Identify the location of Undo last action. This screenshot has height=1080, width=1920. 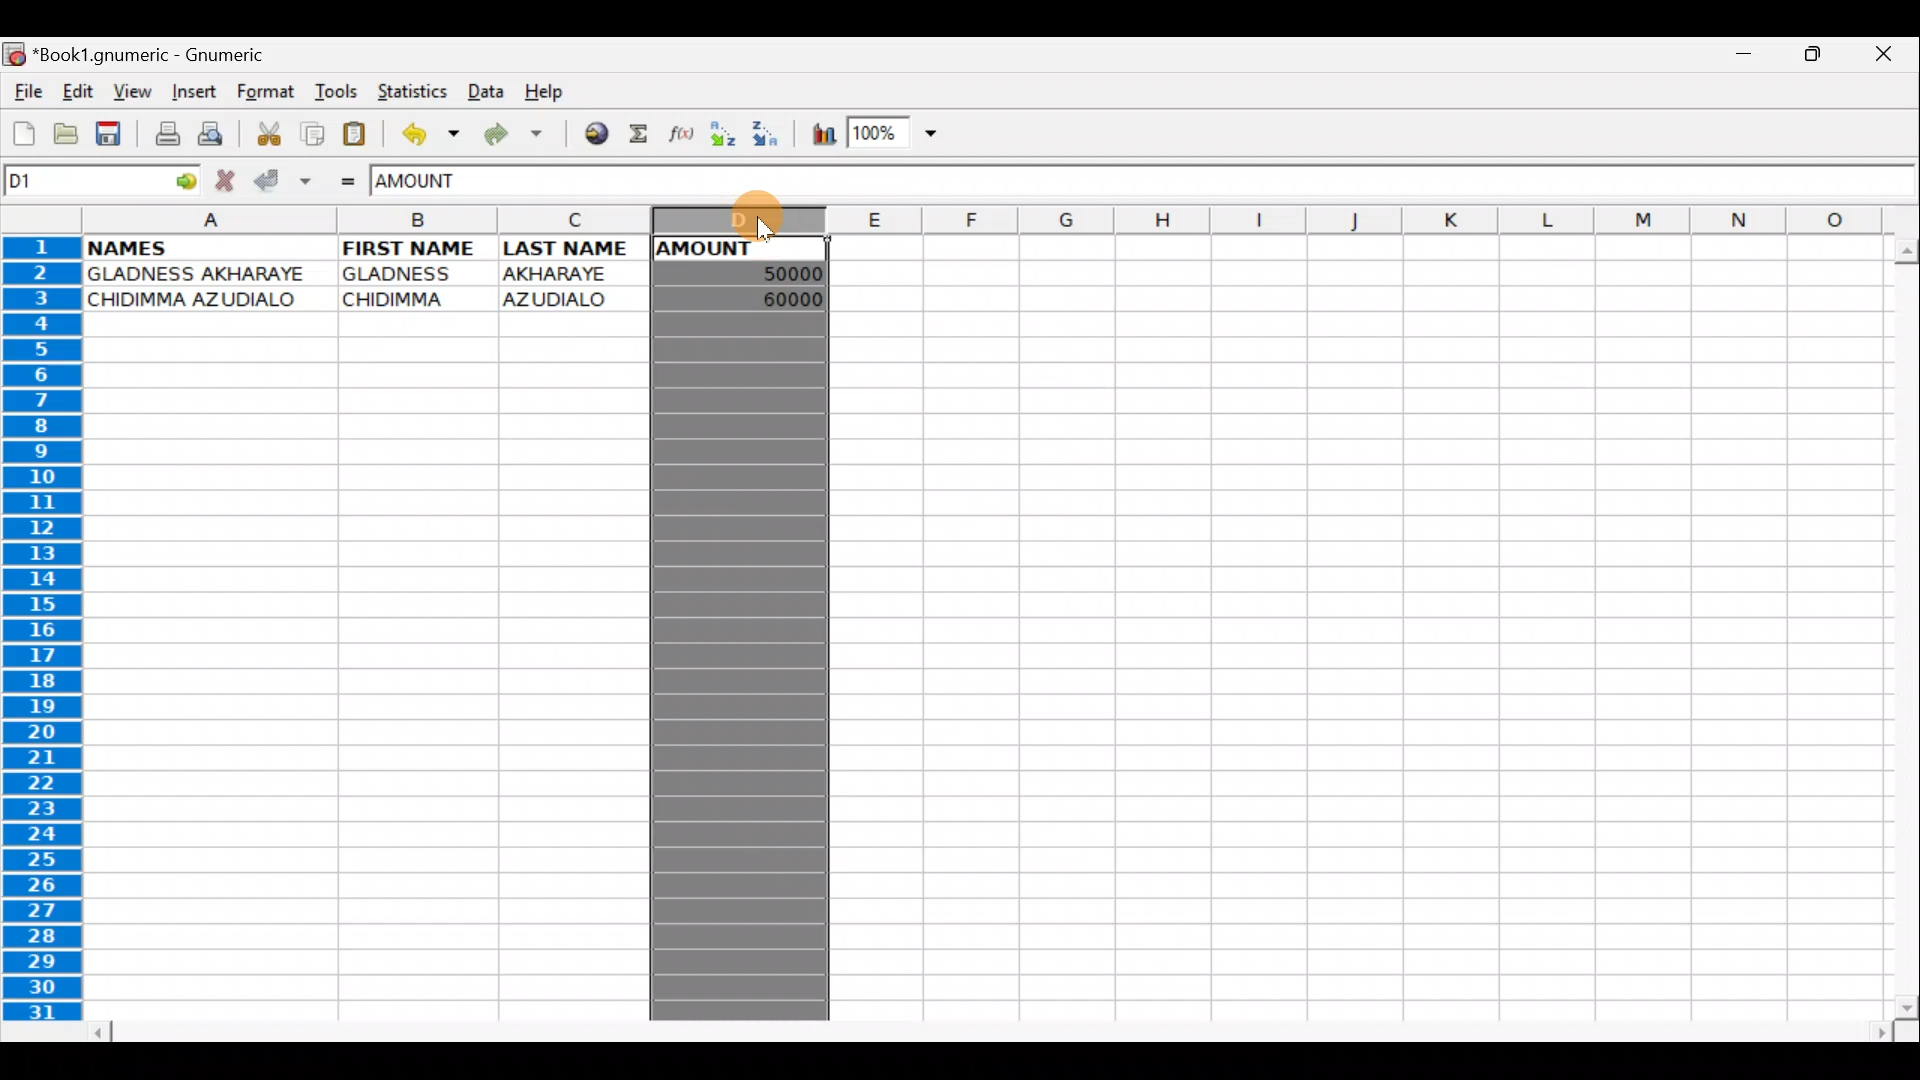
(424, 132).